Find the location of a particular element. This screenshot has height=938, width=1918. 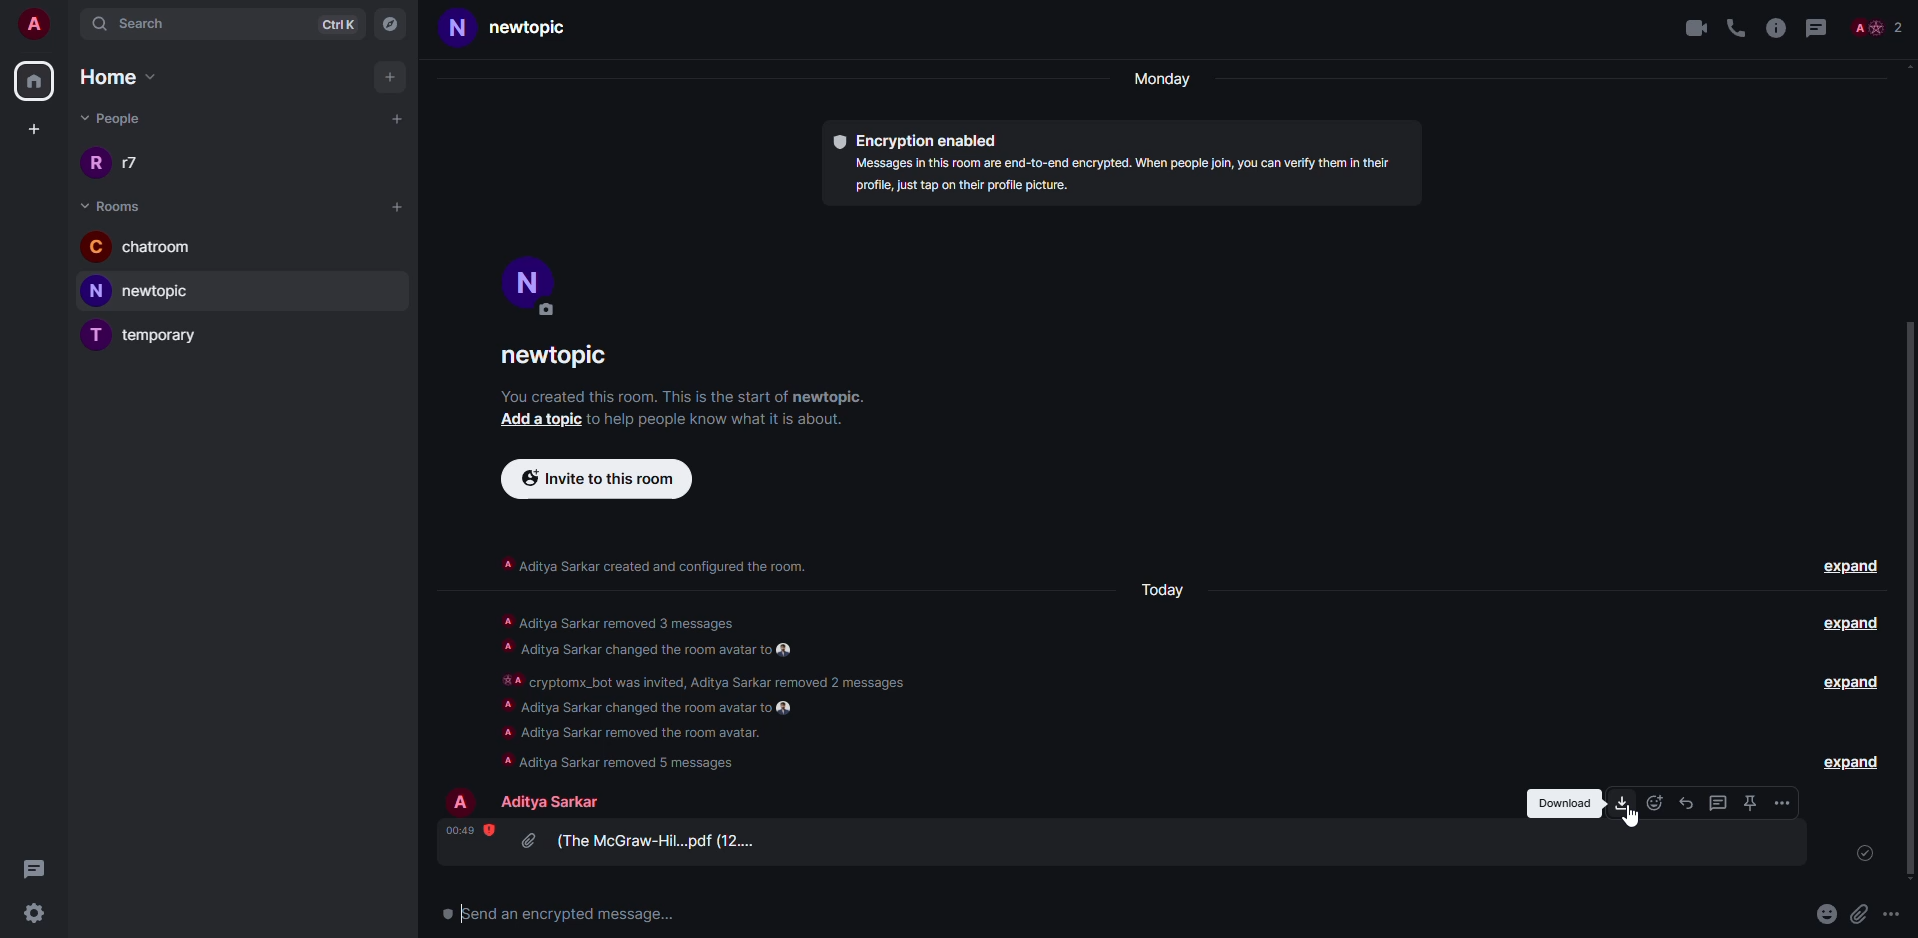

room is located at coordinates (149, 291).